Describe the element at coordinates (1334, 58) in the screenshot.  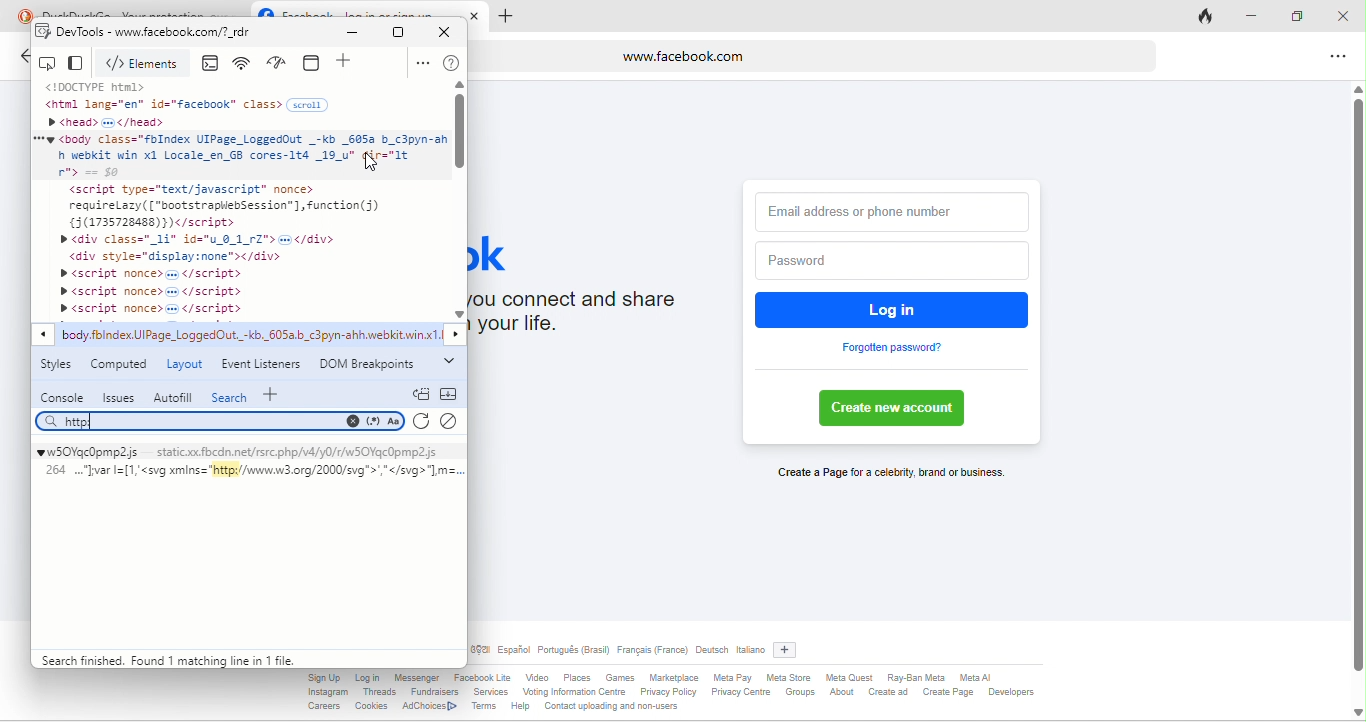
I see `options` at that location.